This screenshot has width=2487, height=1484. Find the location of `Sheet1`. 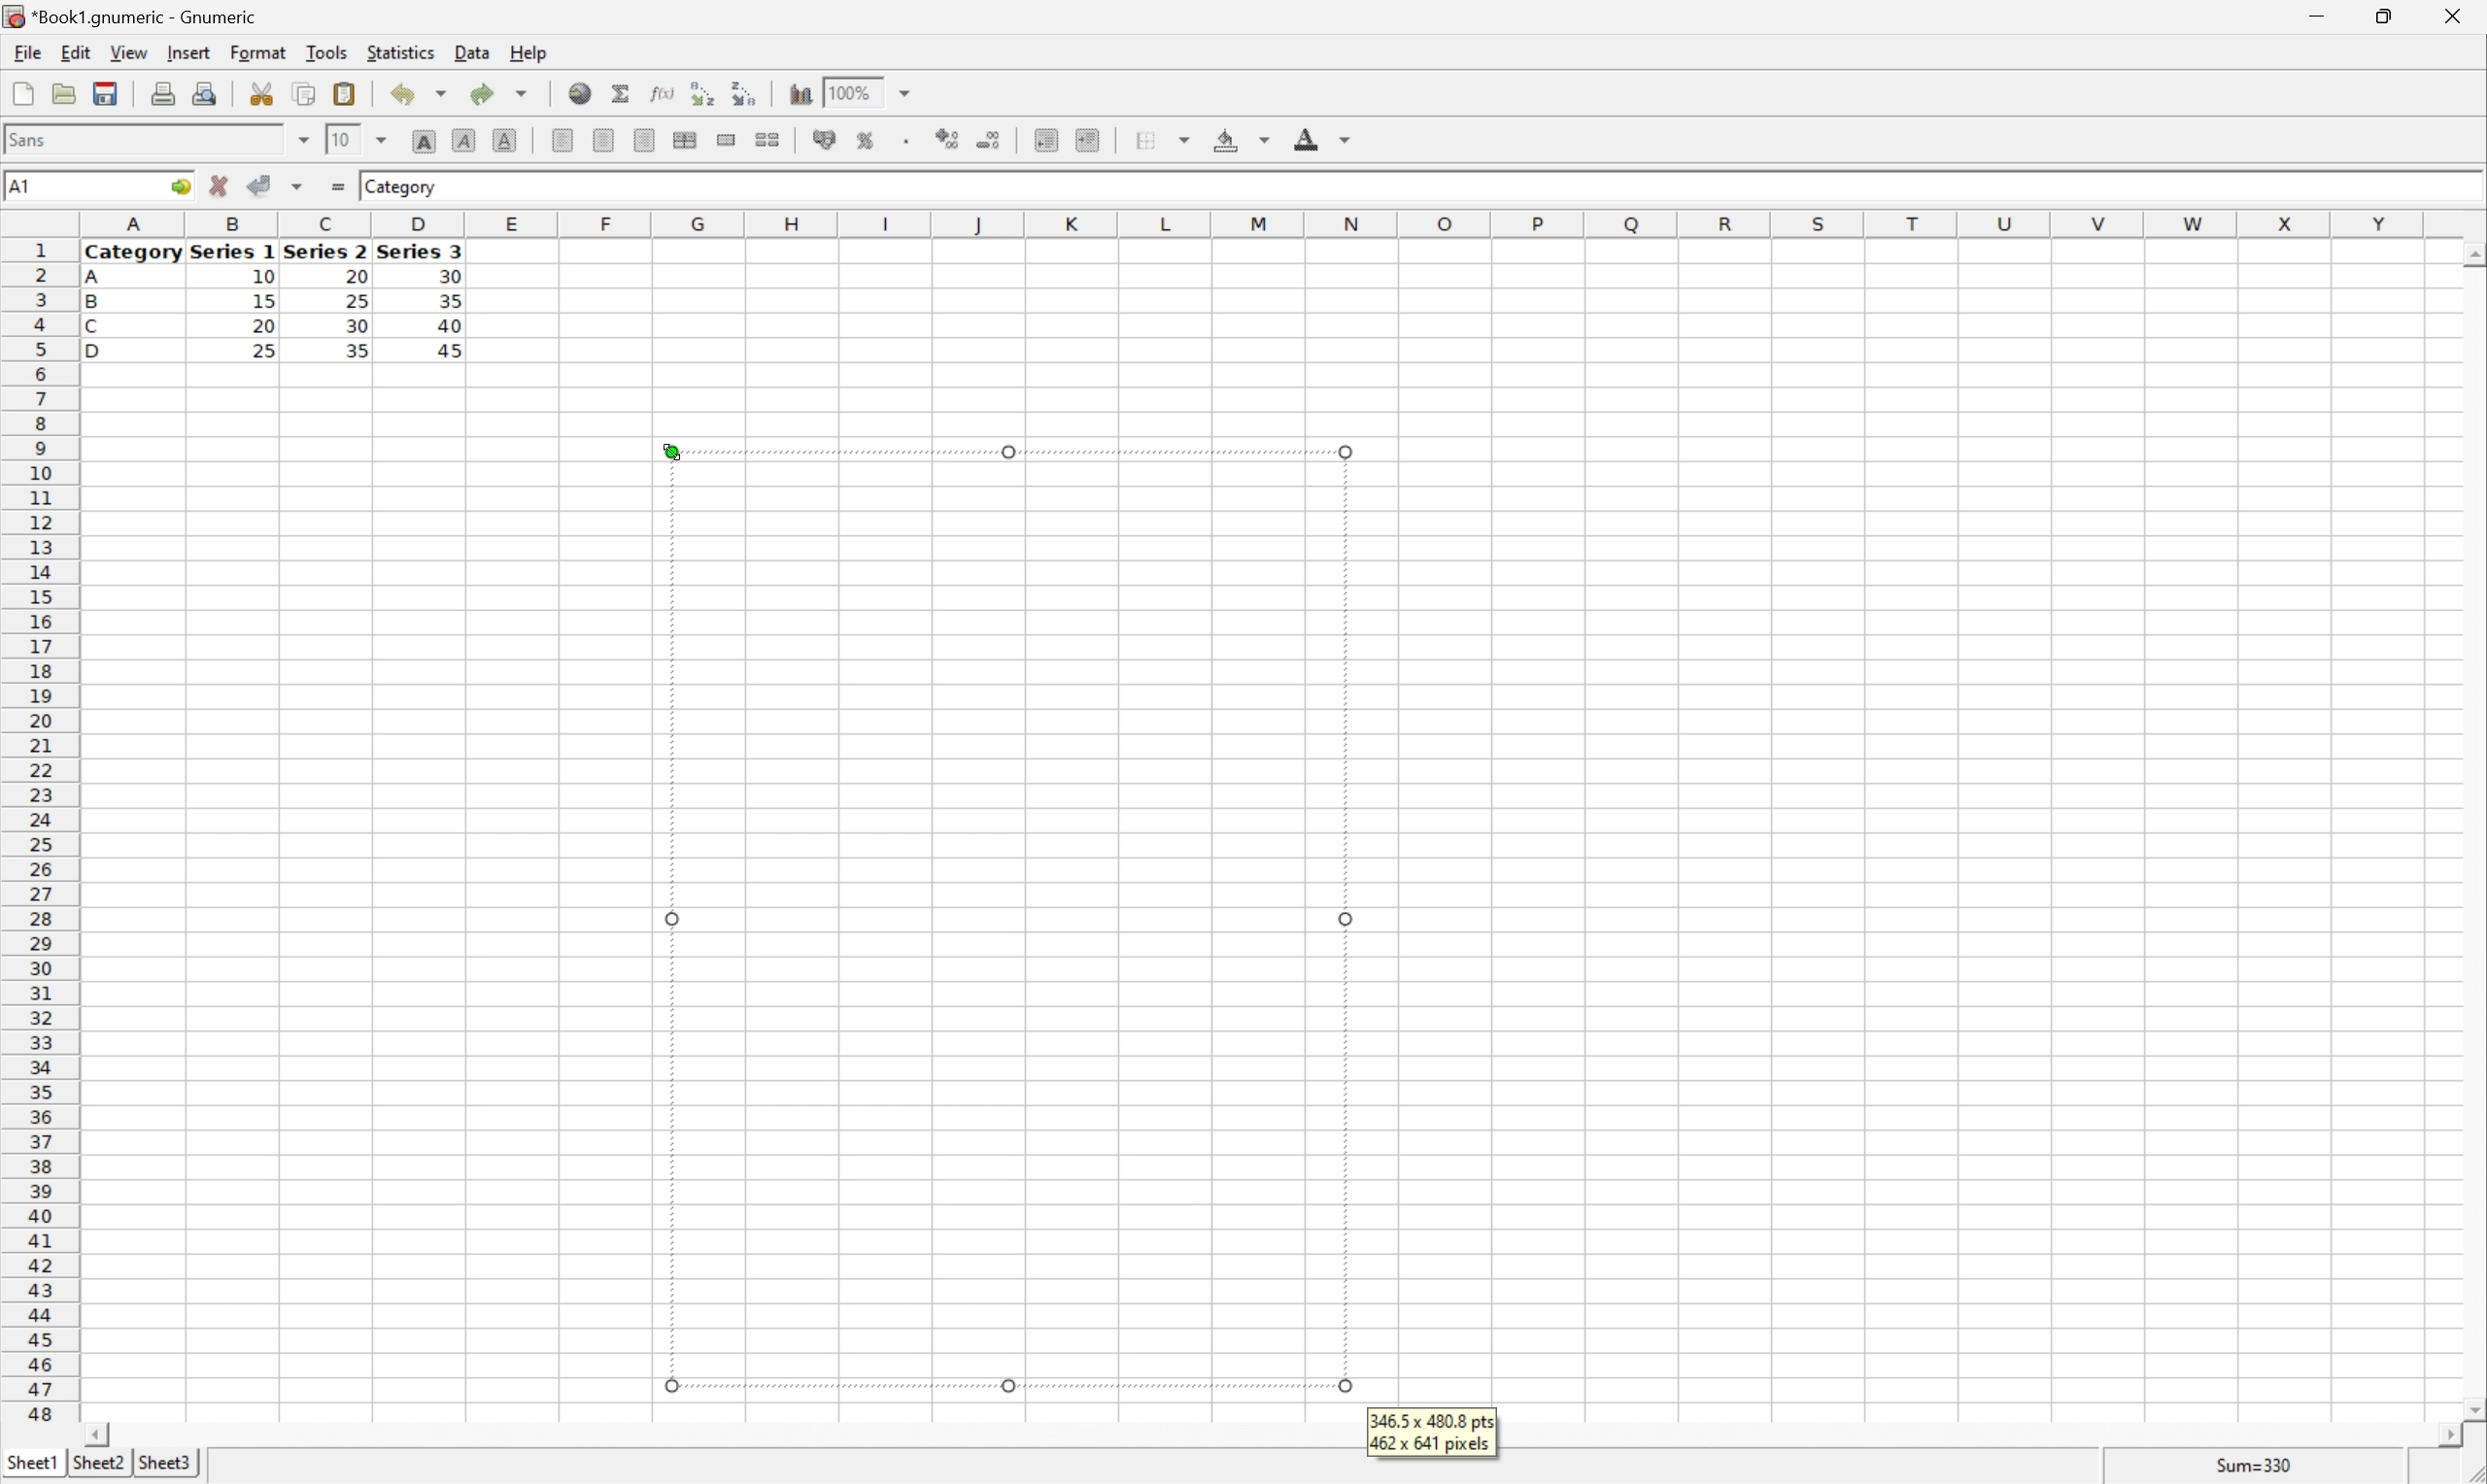

Sheet1 is located at coordinates (31, 1464).